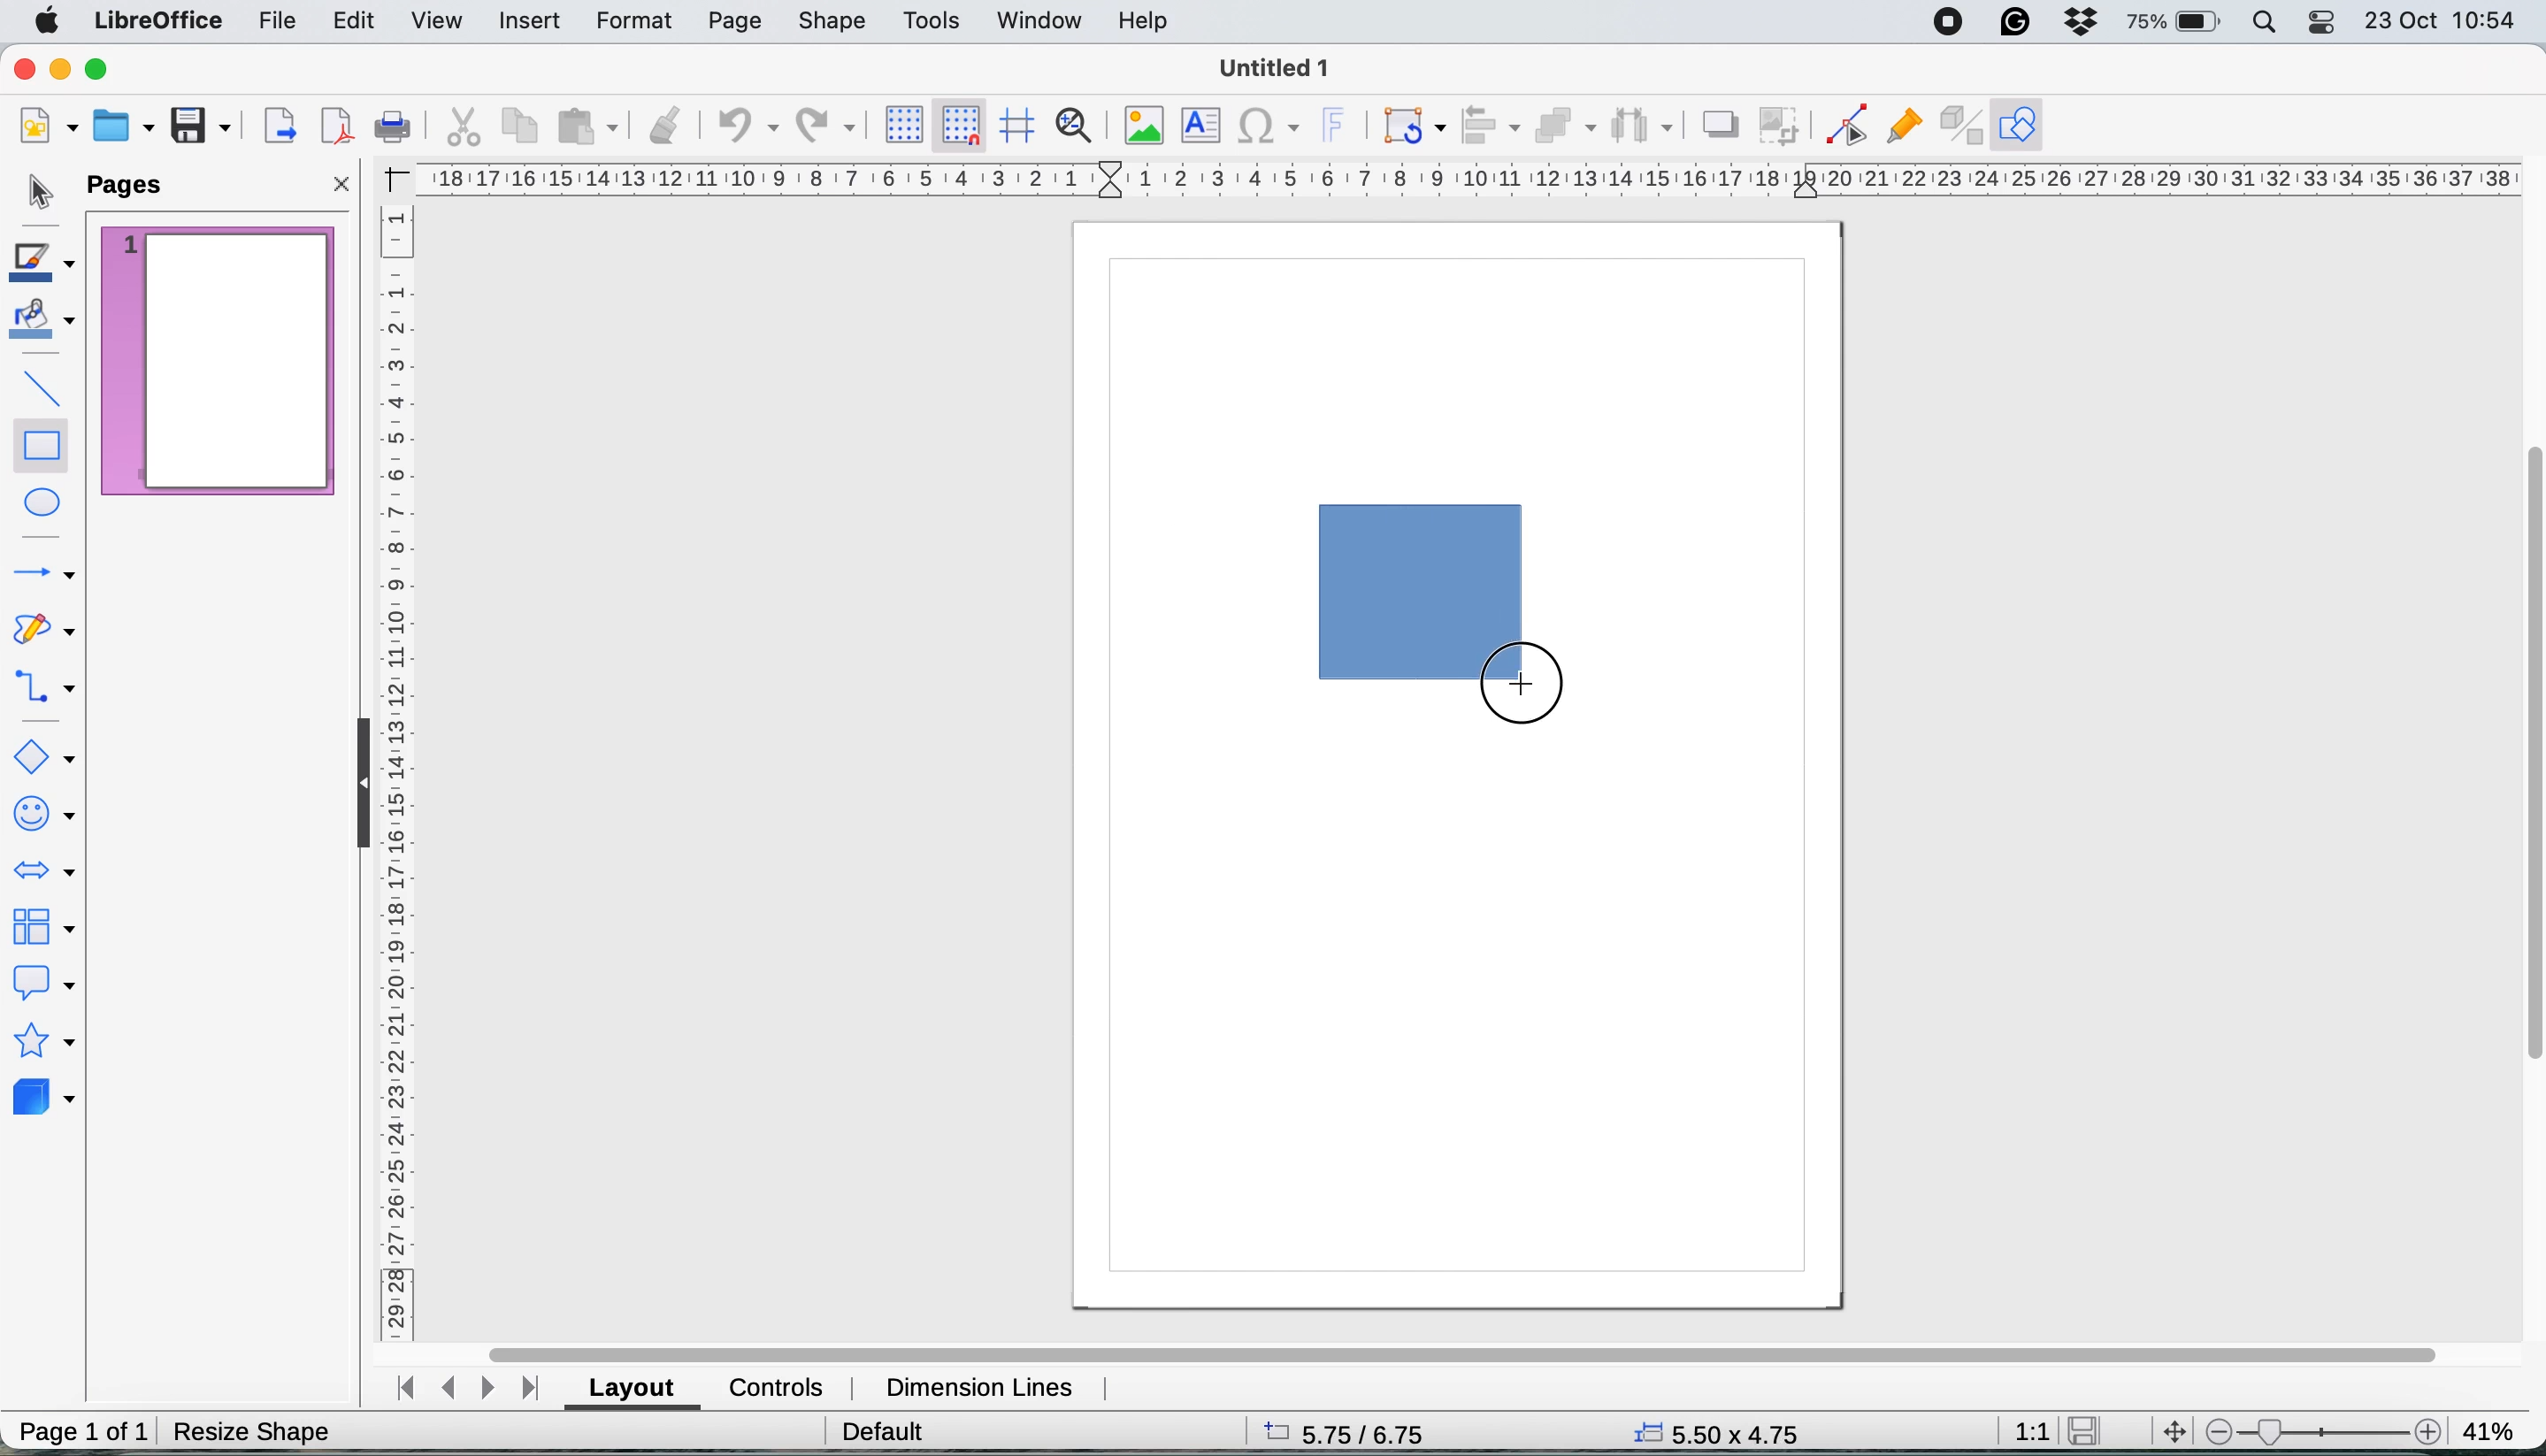 The width and height of the screenshot is (2546, 1456). I want to click on default, so click(882, 1429).